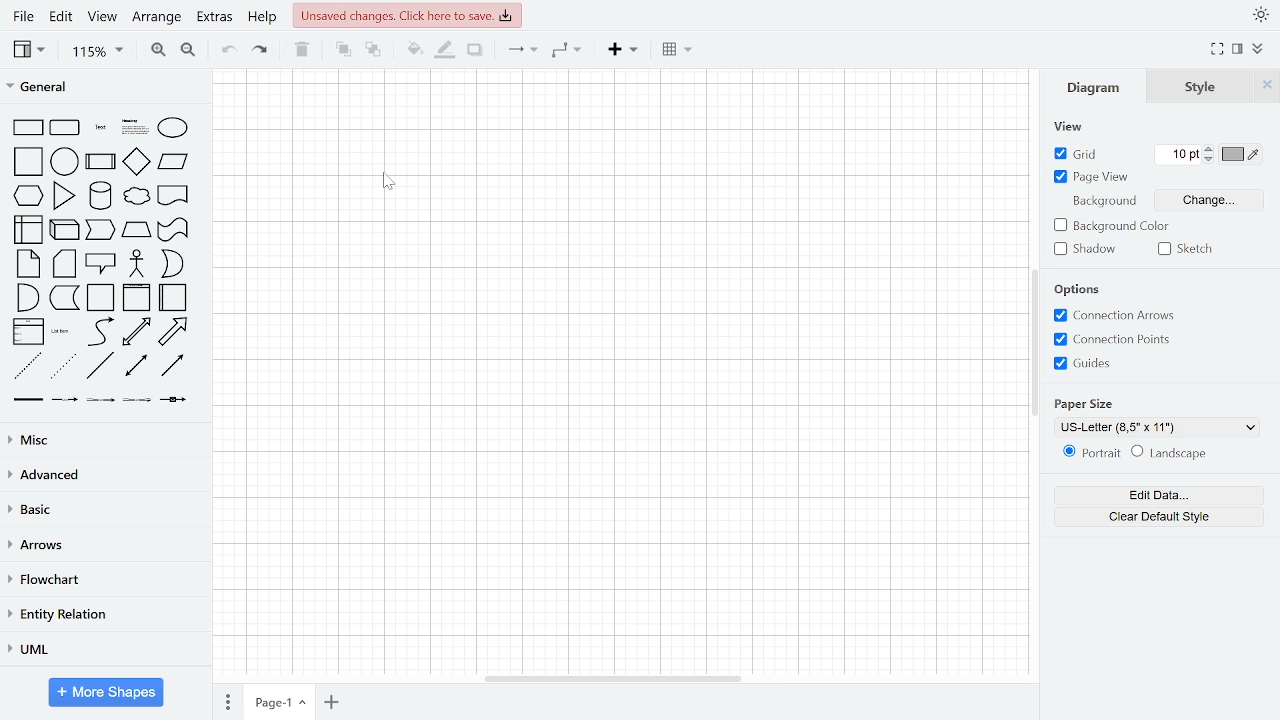 Image resolution: width=1280 pixels, height=720 pixels. What do you see at coordinates (102, 16) in the screenshot?
I see `view` at bounding box center [102, 16].